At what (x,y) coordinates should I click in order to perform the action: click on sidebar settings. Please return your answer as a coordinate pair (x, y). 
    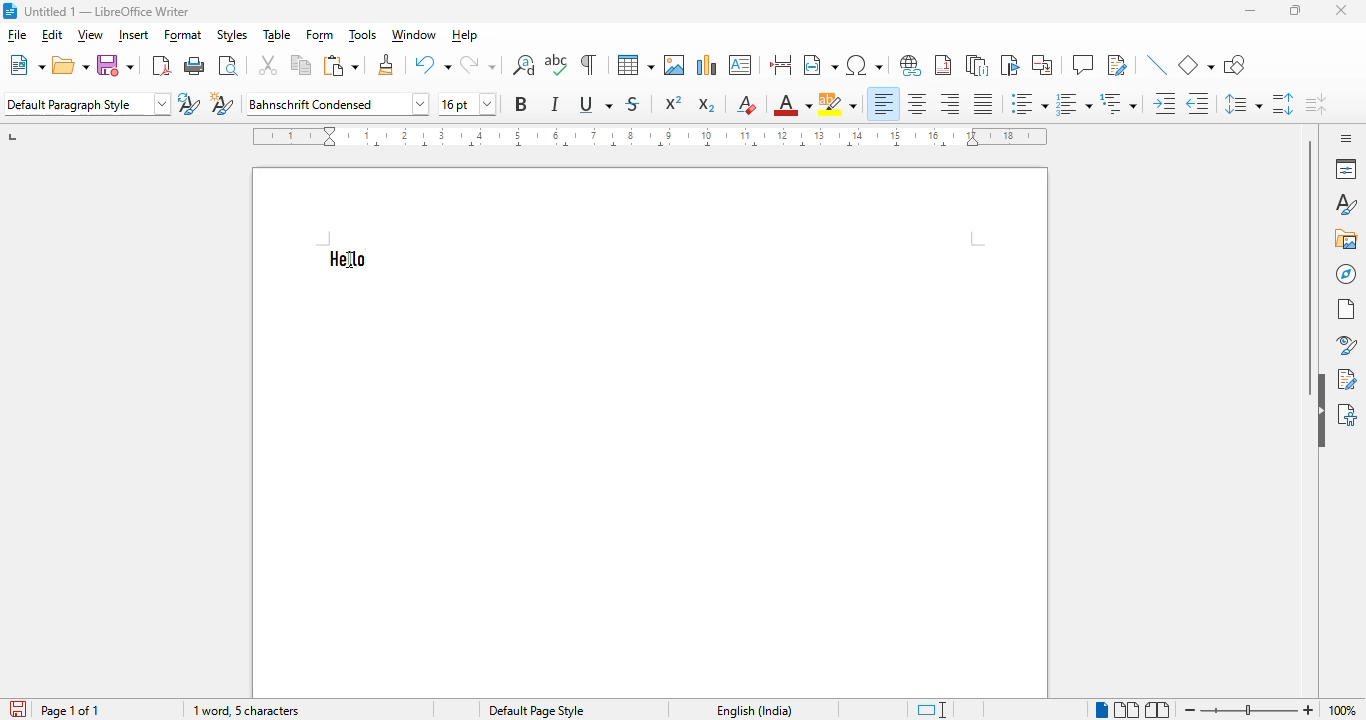
    Looking at the image, I should click on (1343, 138).